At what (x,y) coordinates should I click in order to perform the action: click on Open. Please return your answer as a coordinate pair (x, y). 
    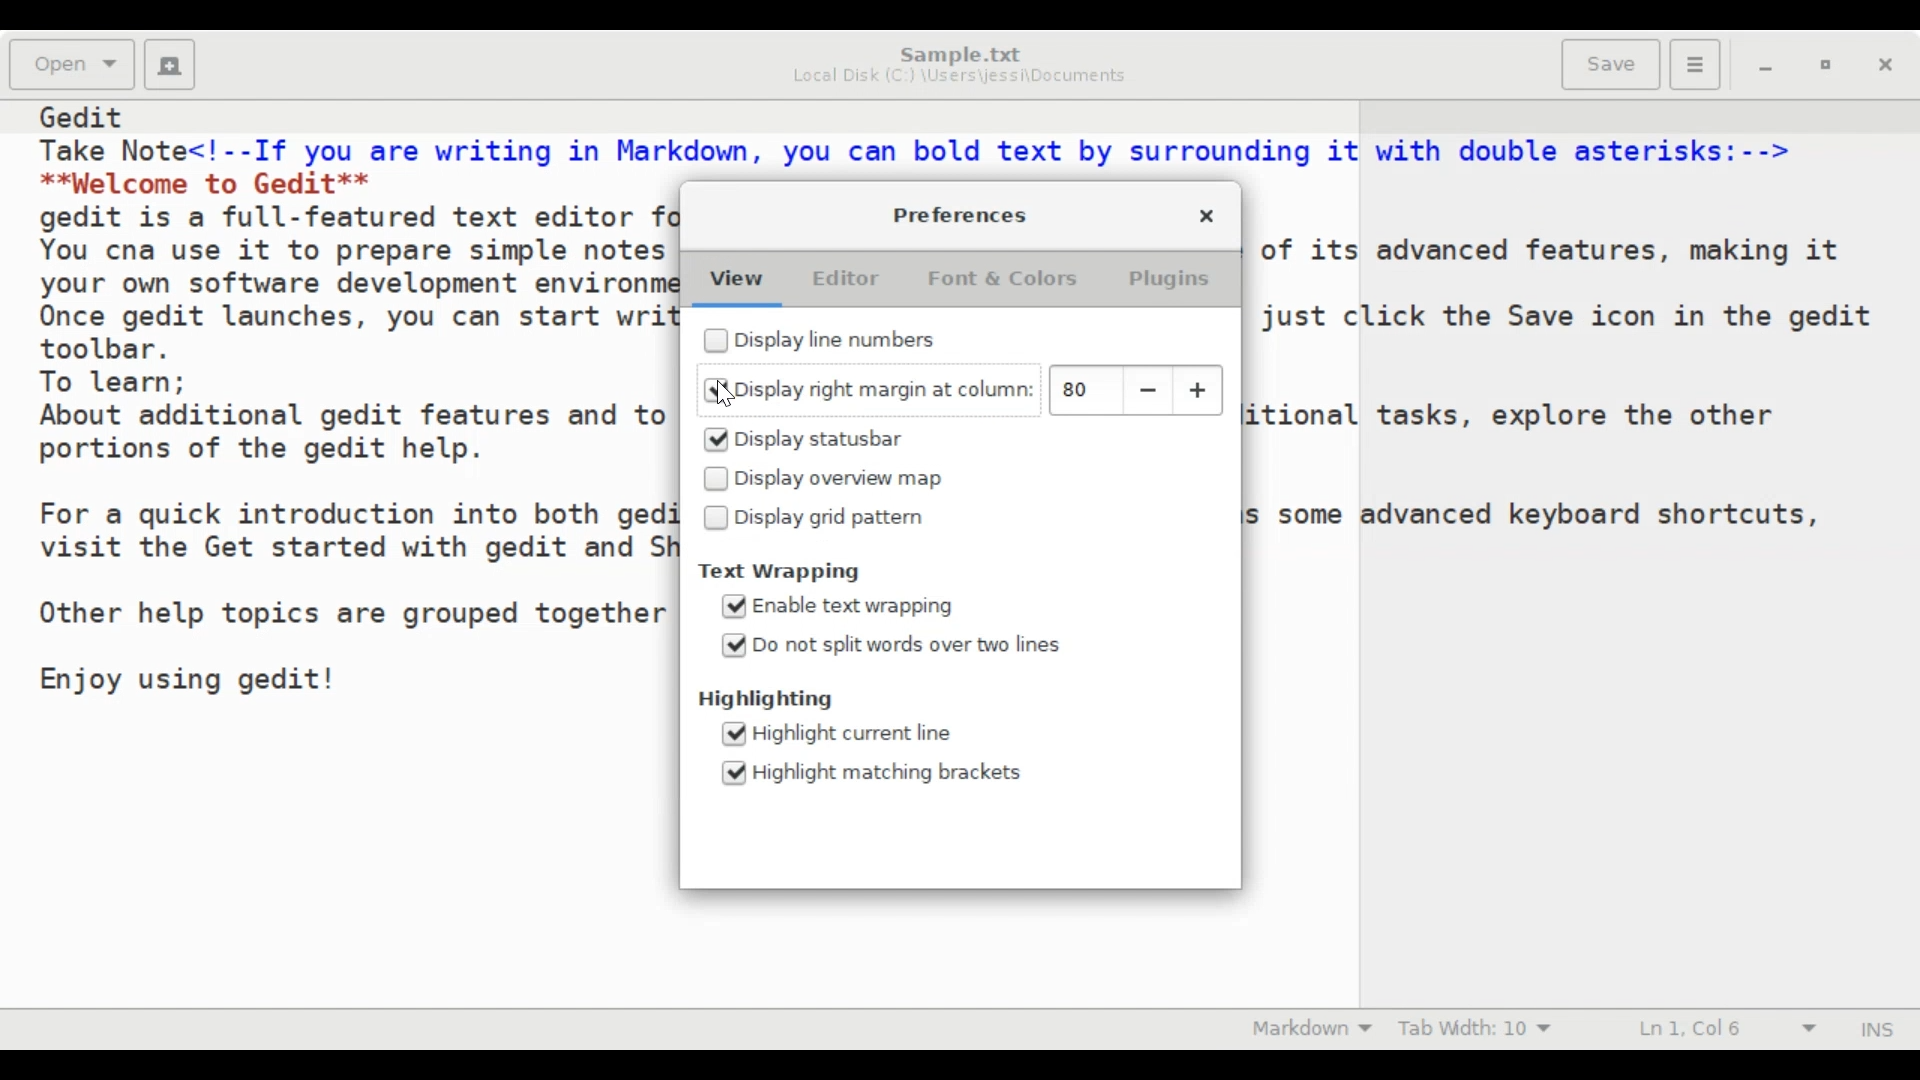
    Looking at the image, I should click on (75, 65).